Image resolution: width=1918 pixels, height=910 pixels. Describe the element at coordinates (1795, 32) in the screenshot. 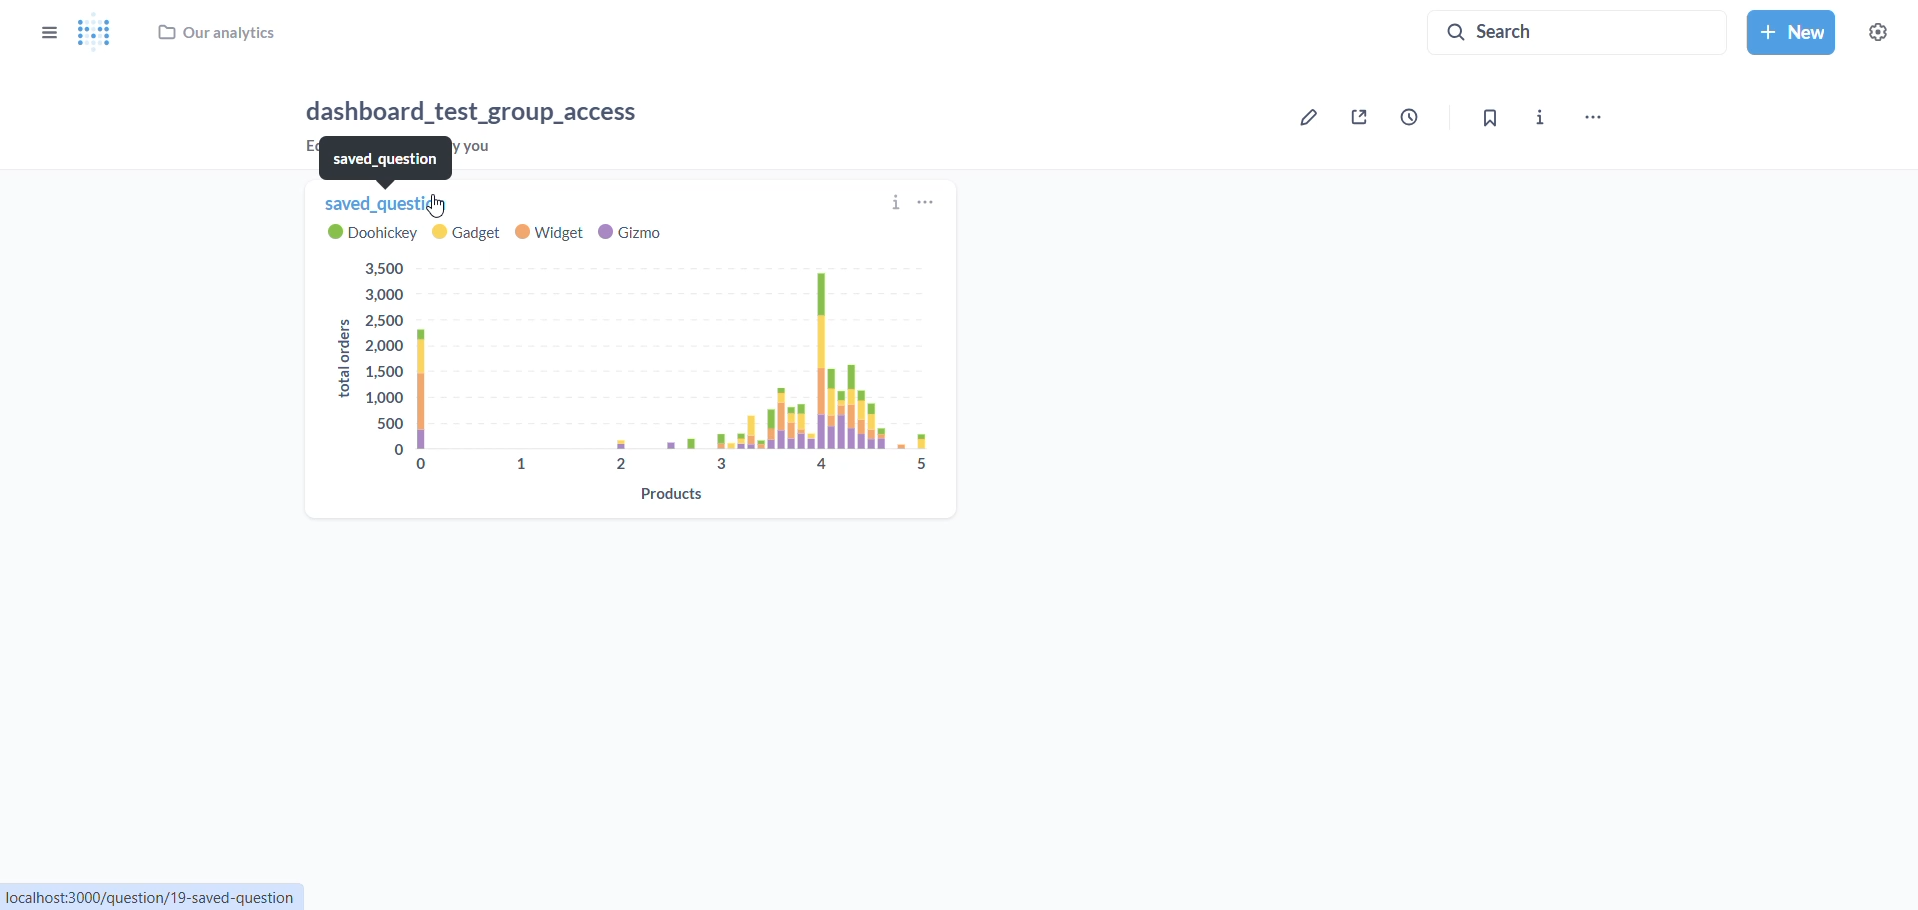

I see `new` at that location.